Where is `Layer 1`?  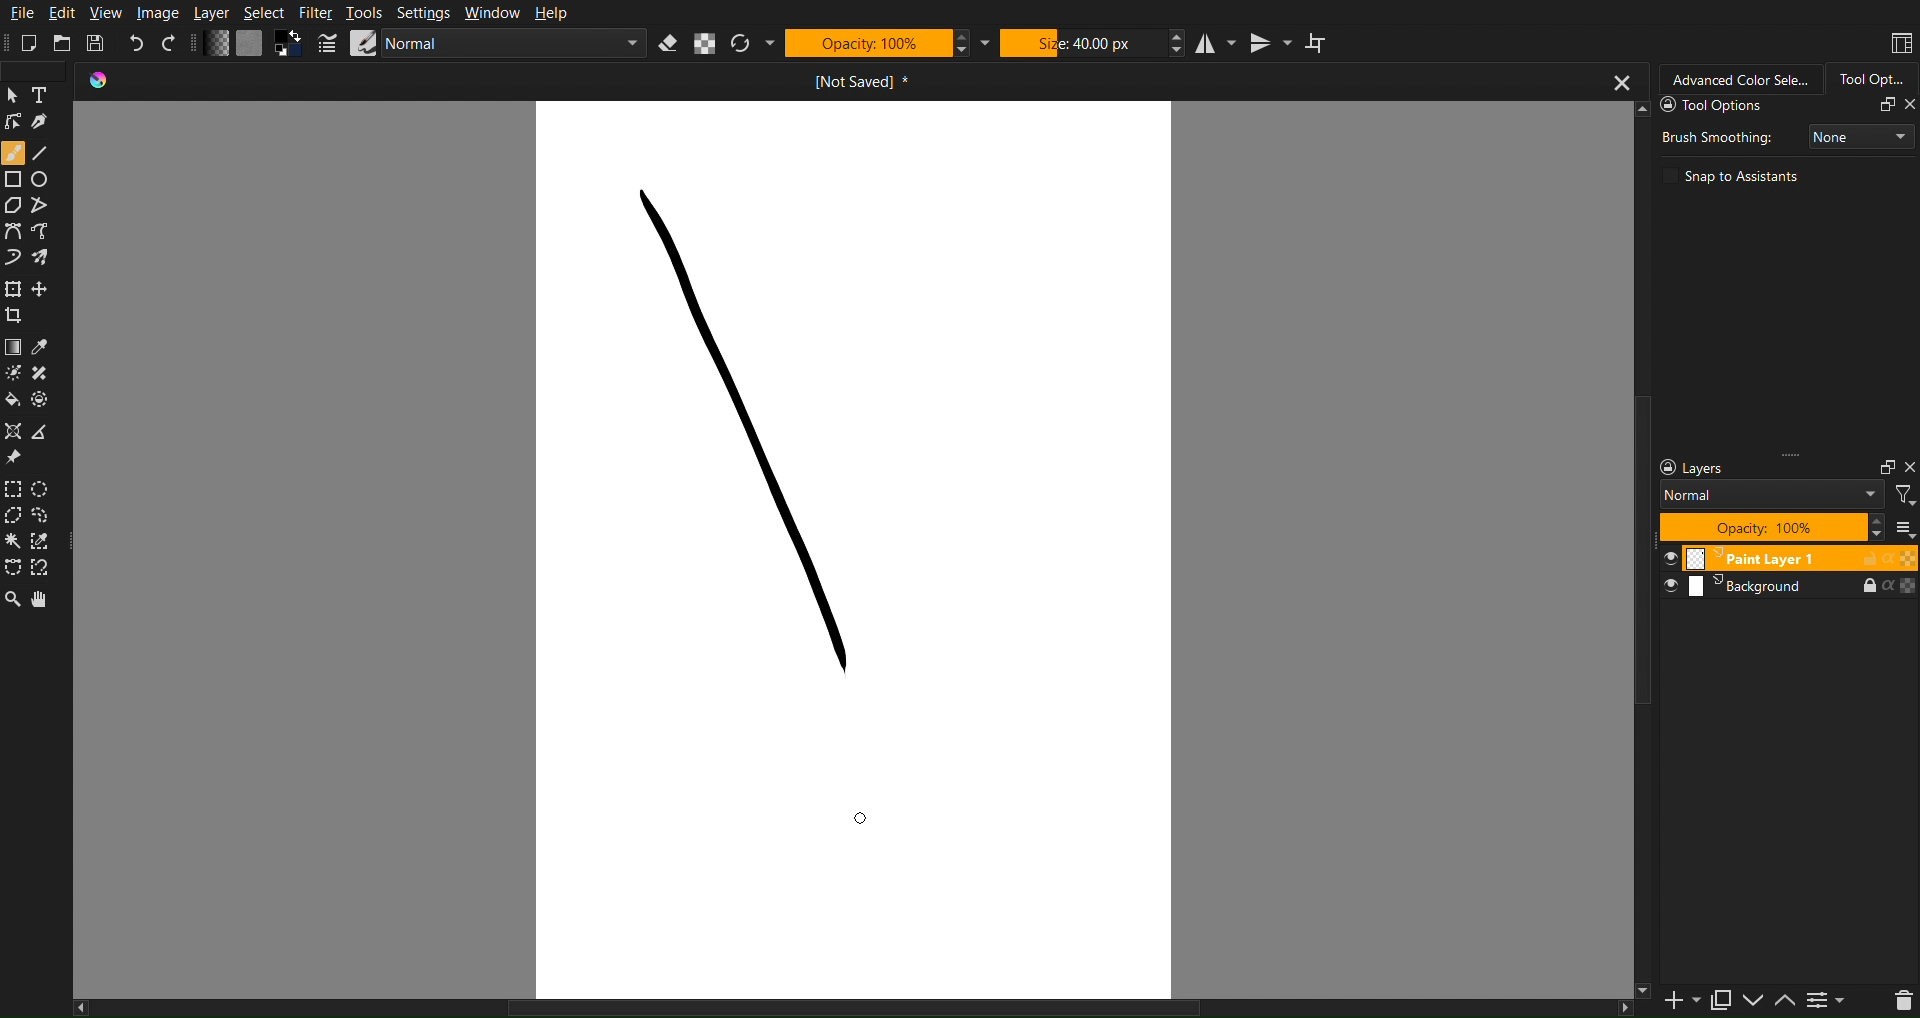
Layer 1 is located at coordinates (1786, 557).